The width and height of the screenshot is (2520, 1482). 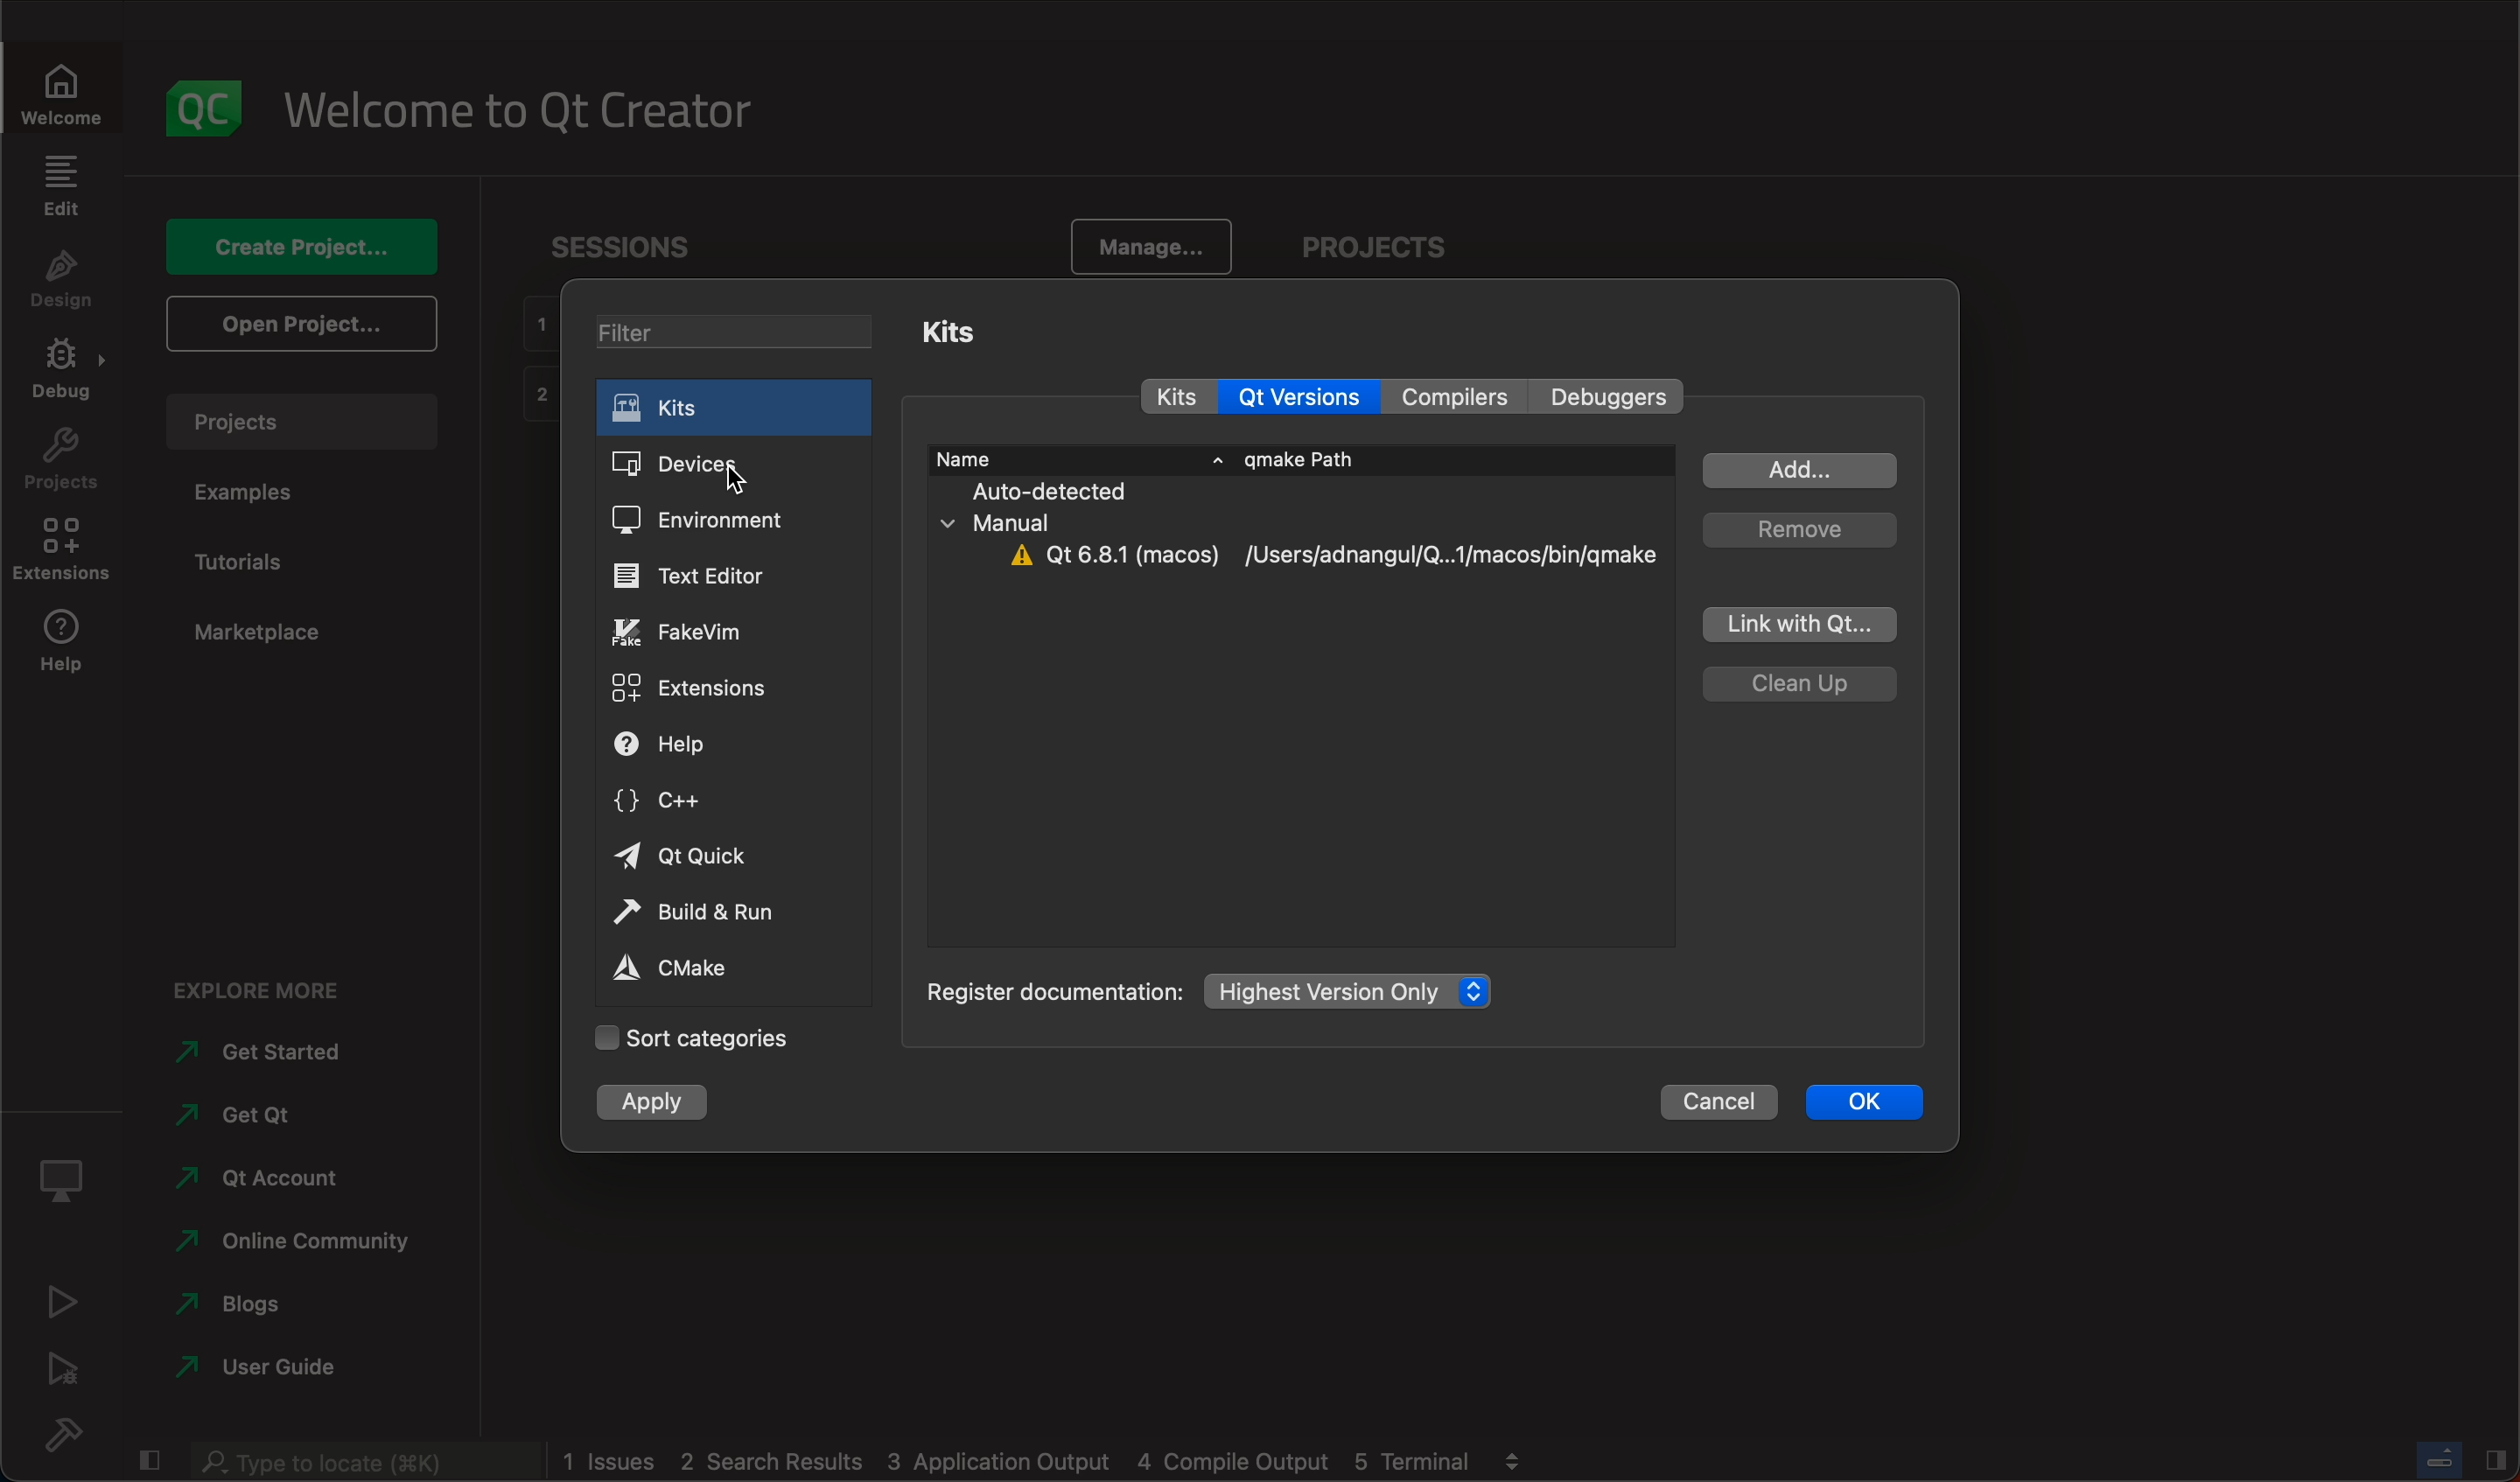 I want to click on examples, so click(x=249, y=494).